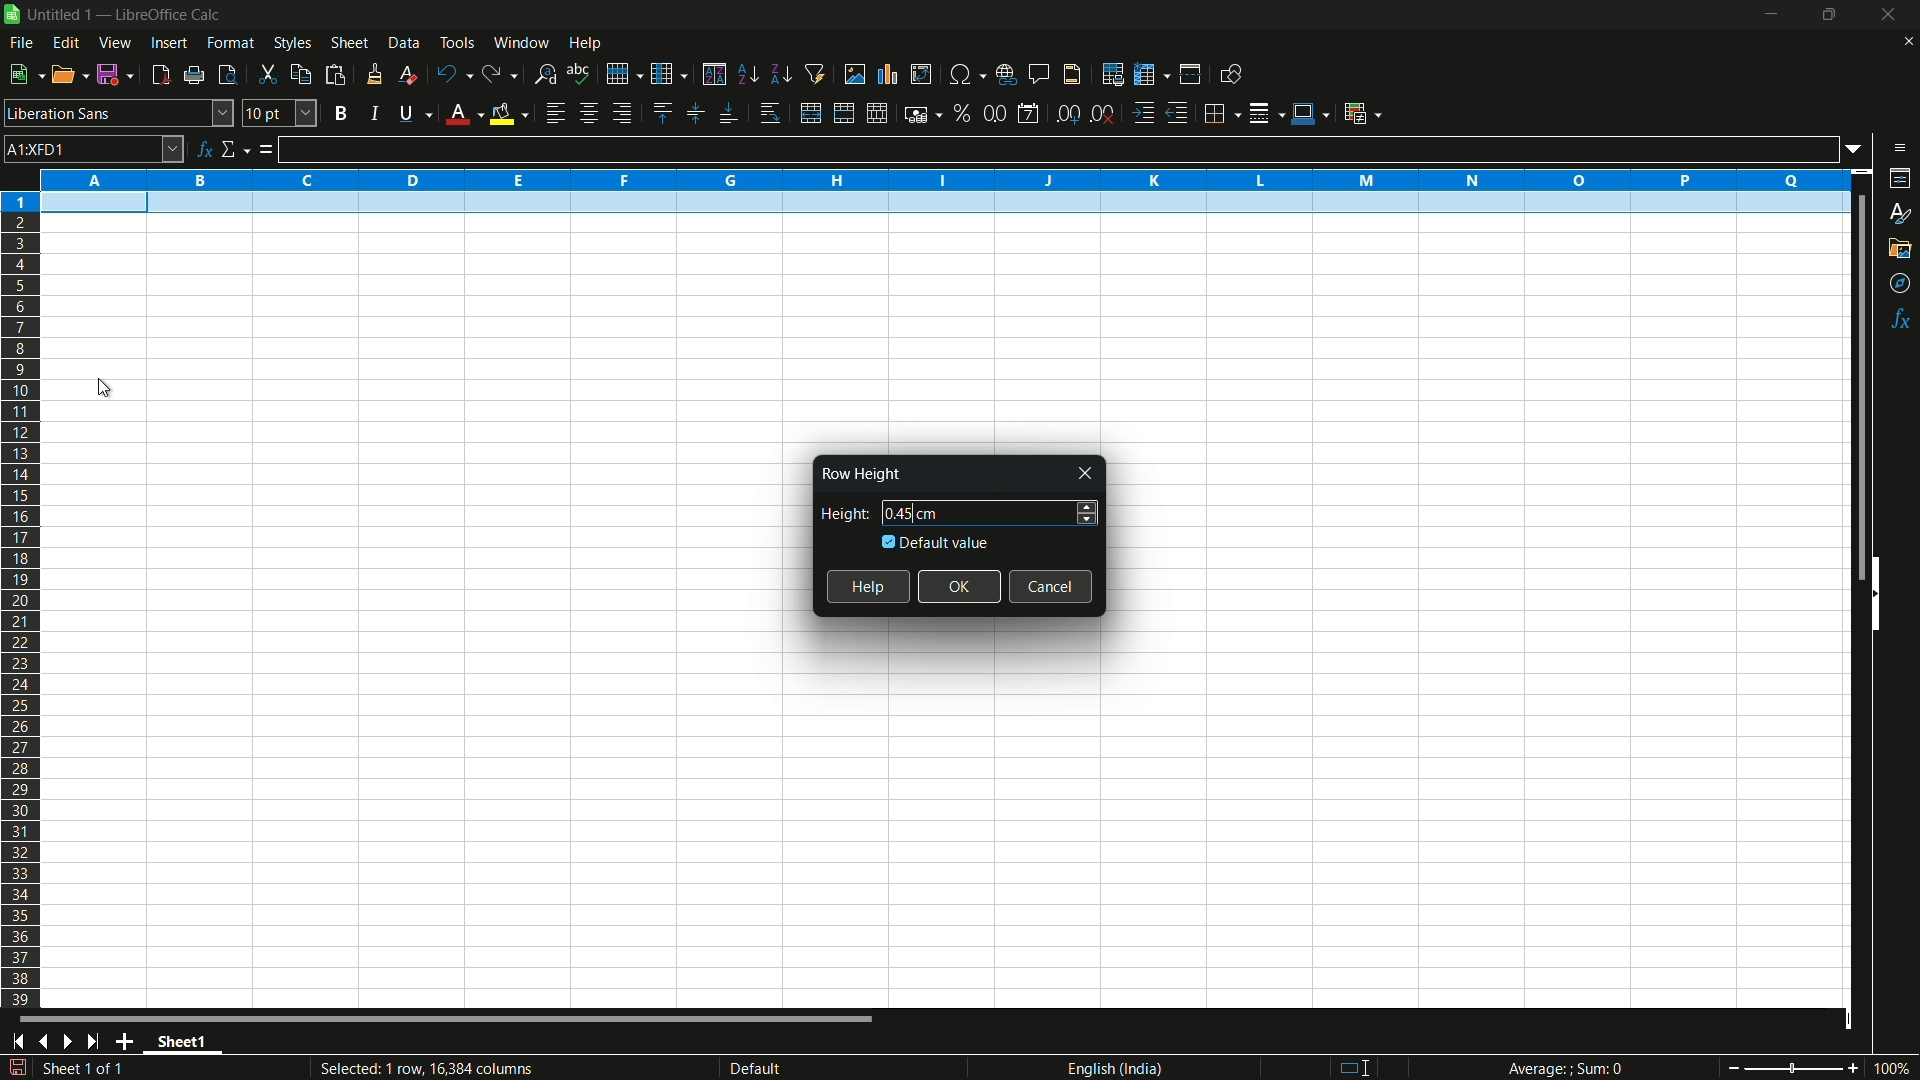  Describe the element at coordinates (129, 1041) in the screenshot. I see `add sheet` at that location.